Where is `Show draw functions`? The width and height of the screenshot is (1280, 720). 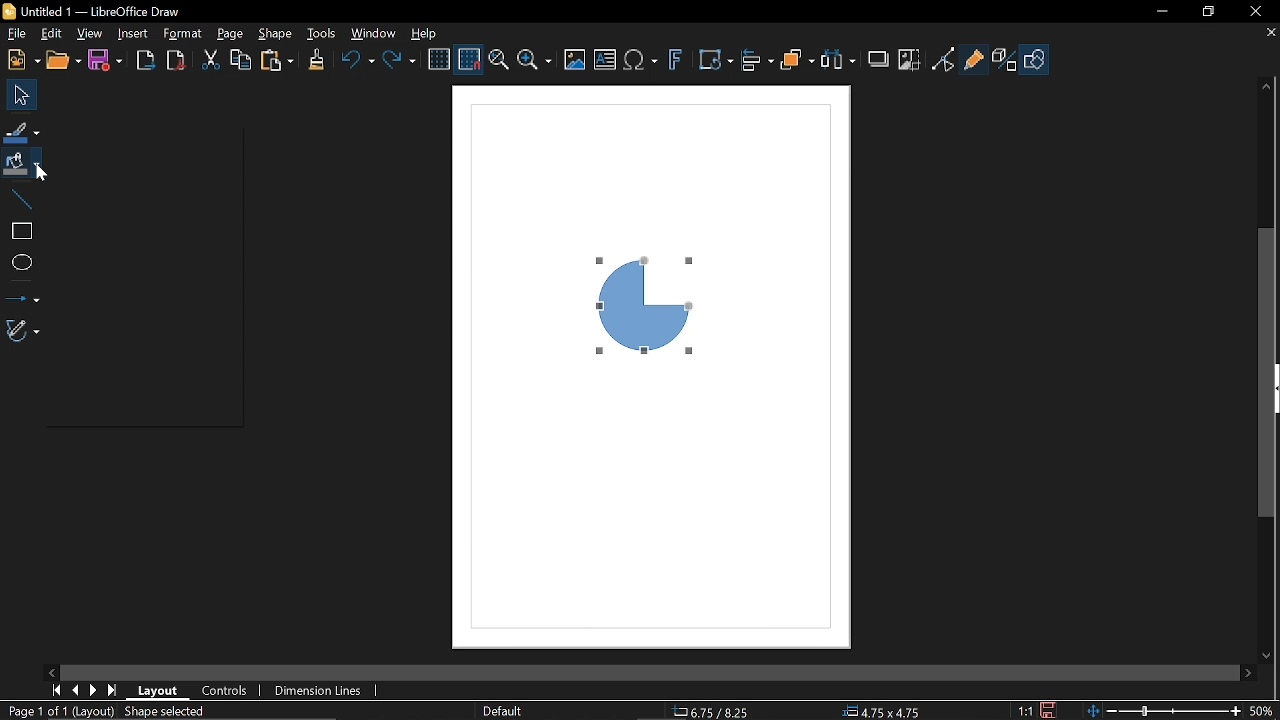
Show draw functions is located at coordinates (1034, 59).